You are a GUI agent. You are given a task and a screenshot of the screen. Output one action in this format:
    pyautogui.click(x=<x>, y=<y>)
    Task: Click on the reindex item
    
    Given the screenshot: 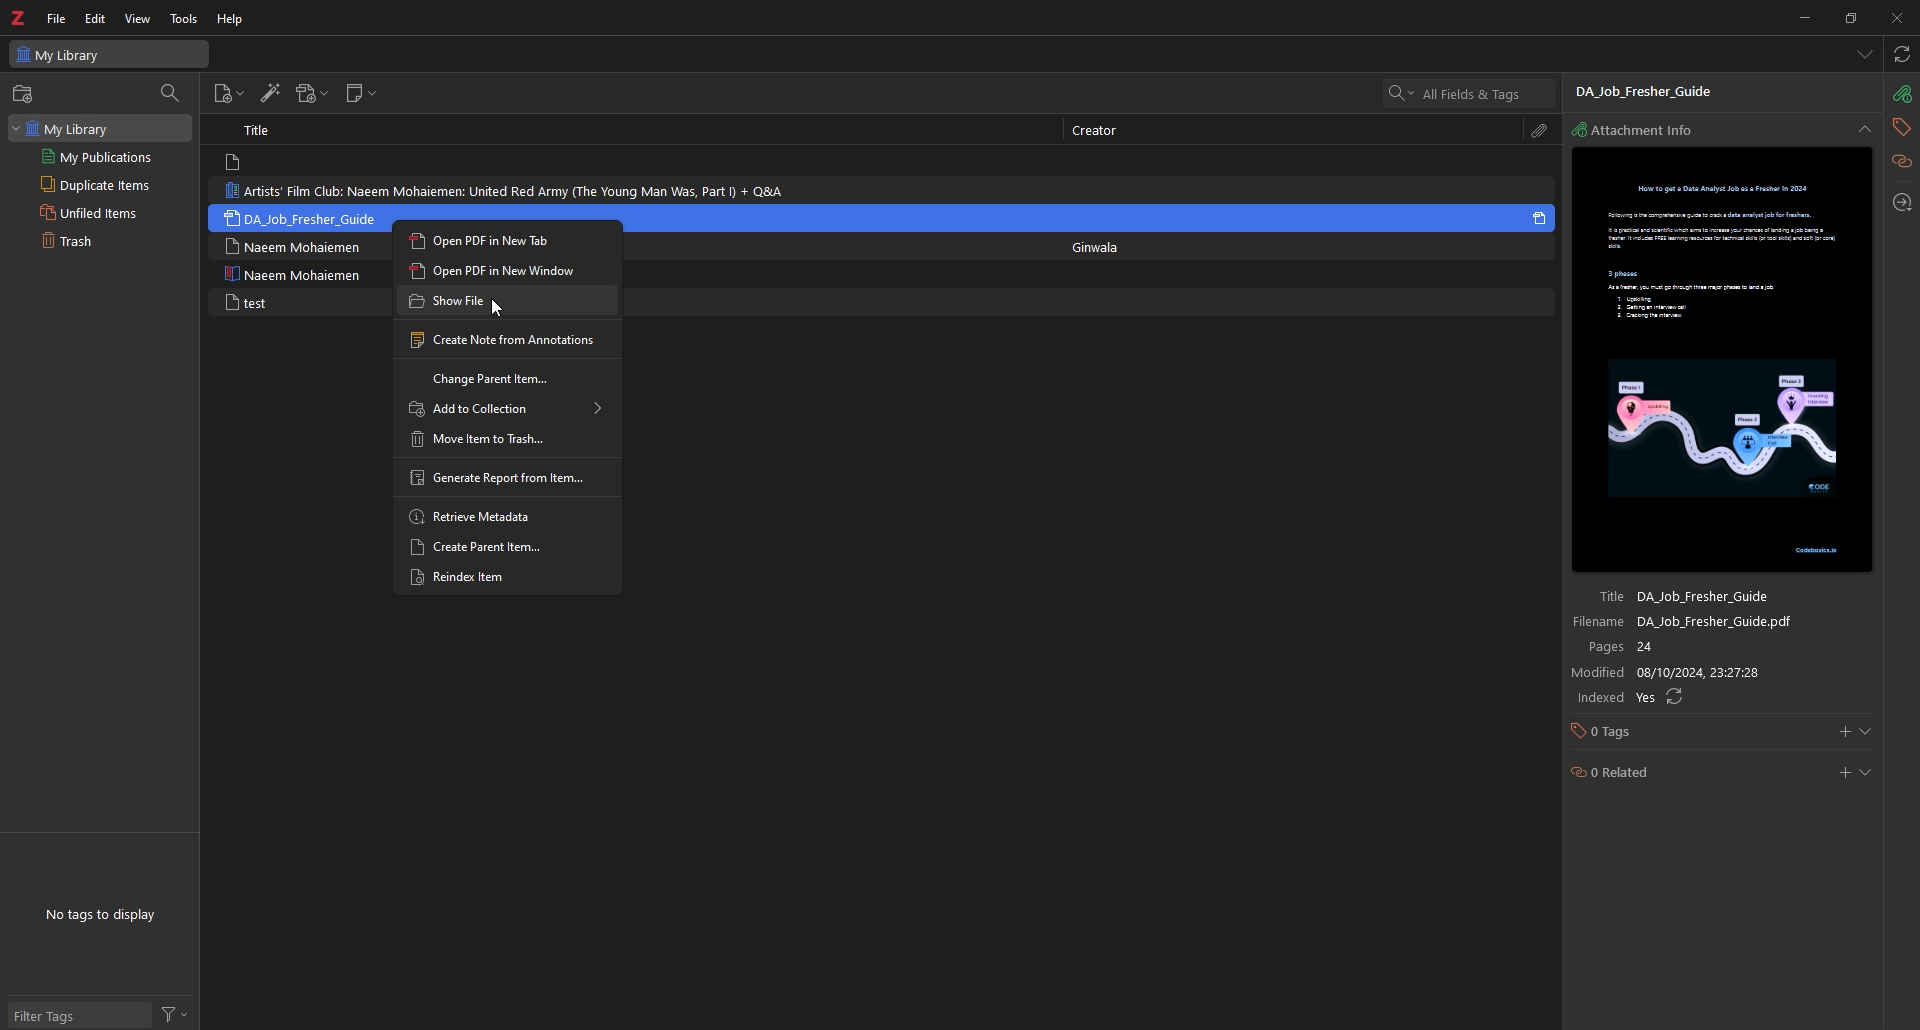 What is the action you would take?
    pyautogui.click(x=503, y=579)
    